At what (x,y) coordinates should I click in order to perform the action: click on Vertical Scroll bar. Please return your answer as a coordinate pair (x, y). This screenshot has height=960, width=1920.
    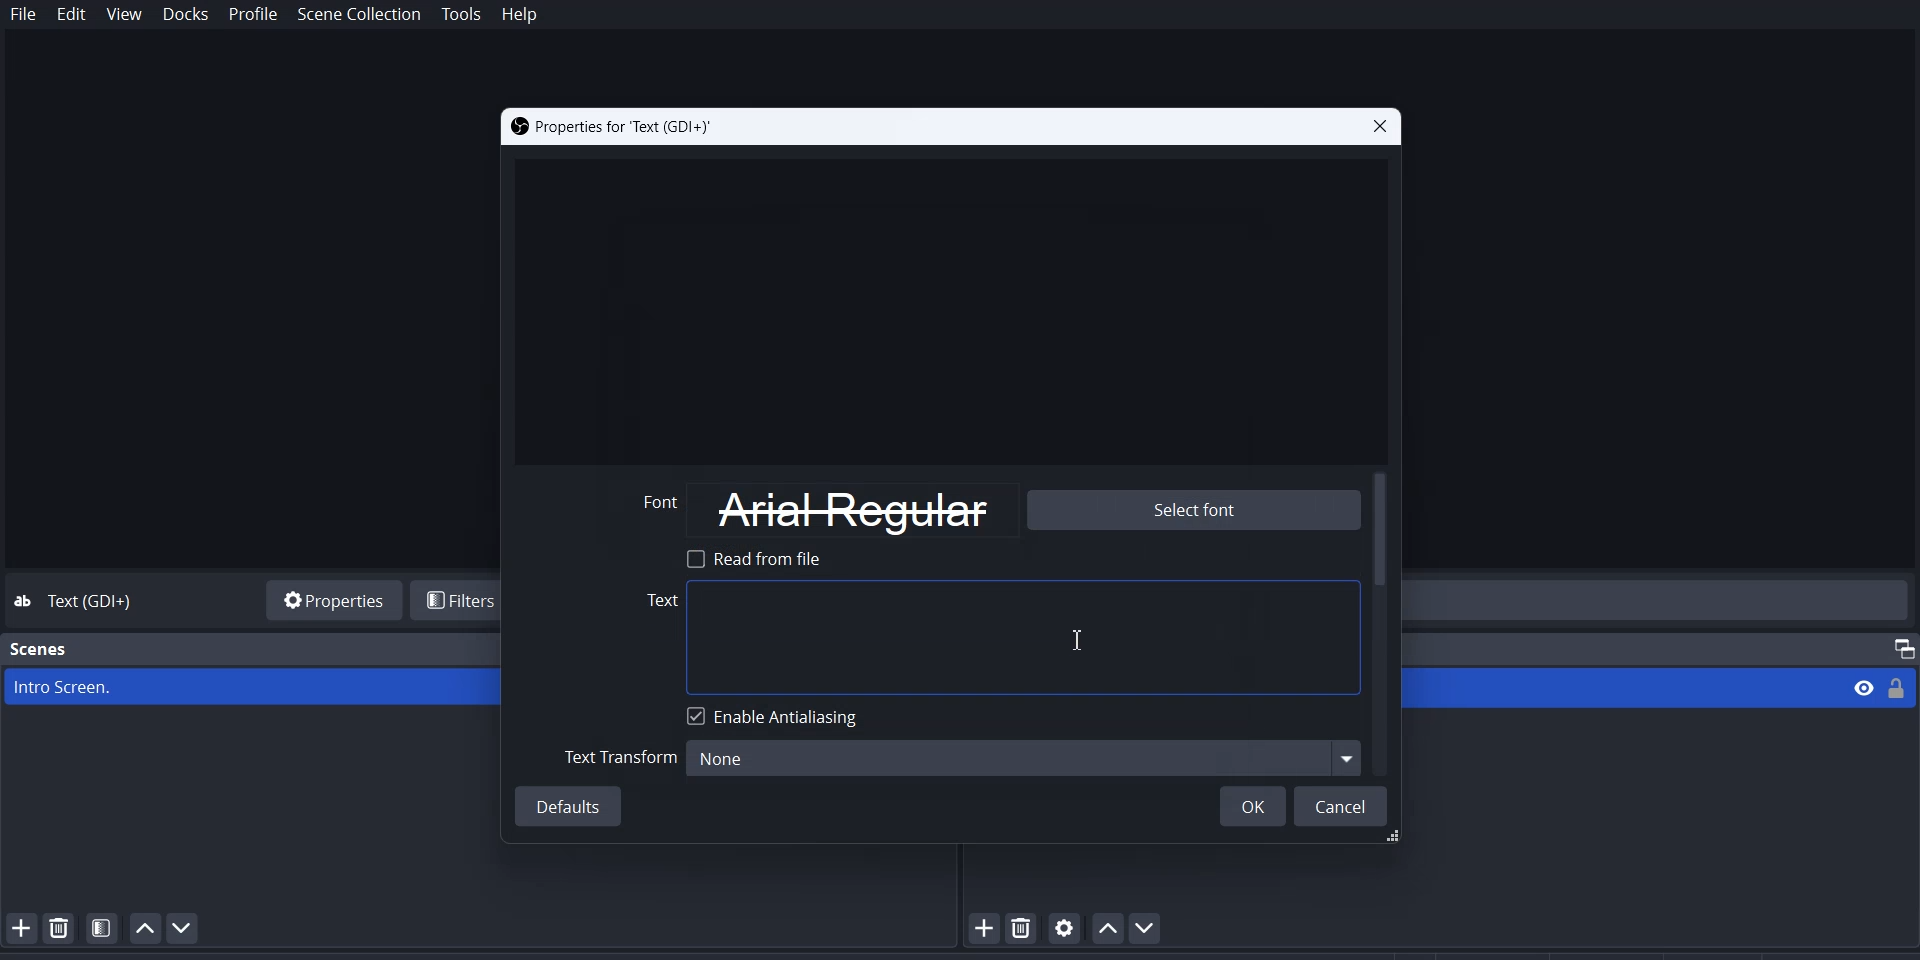
    Looking at the image, I should click on (1383, 623).